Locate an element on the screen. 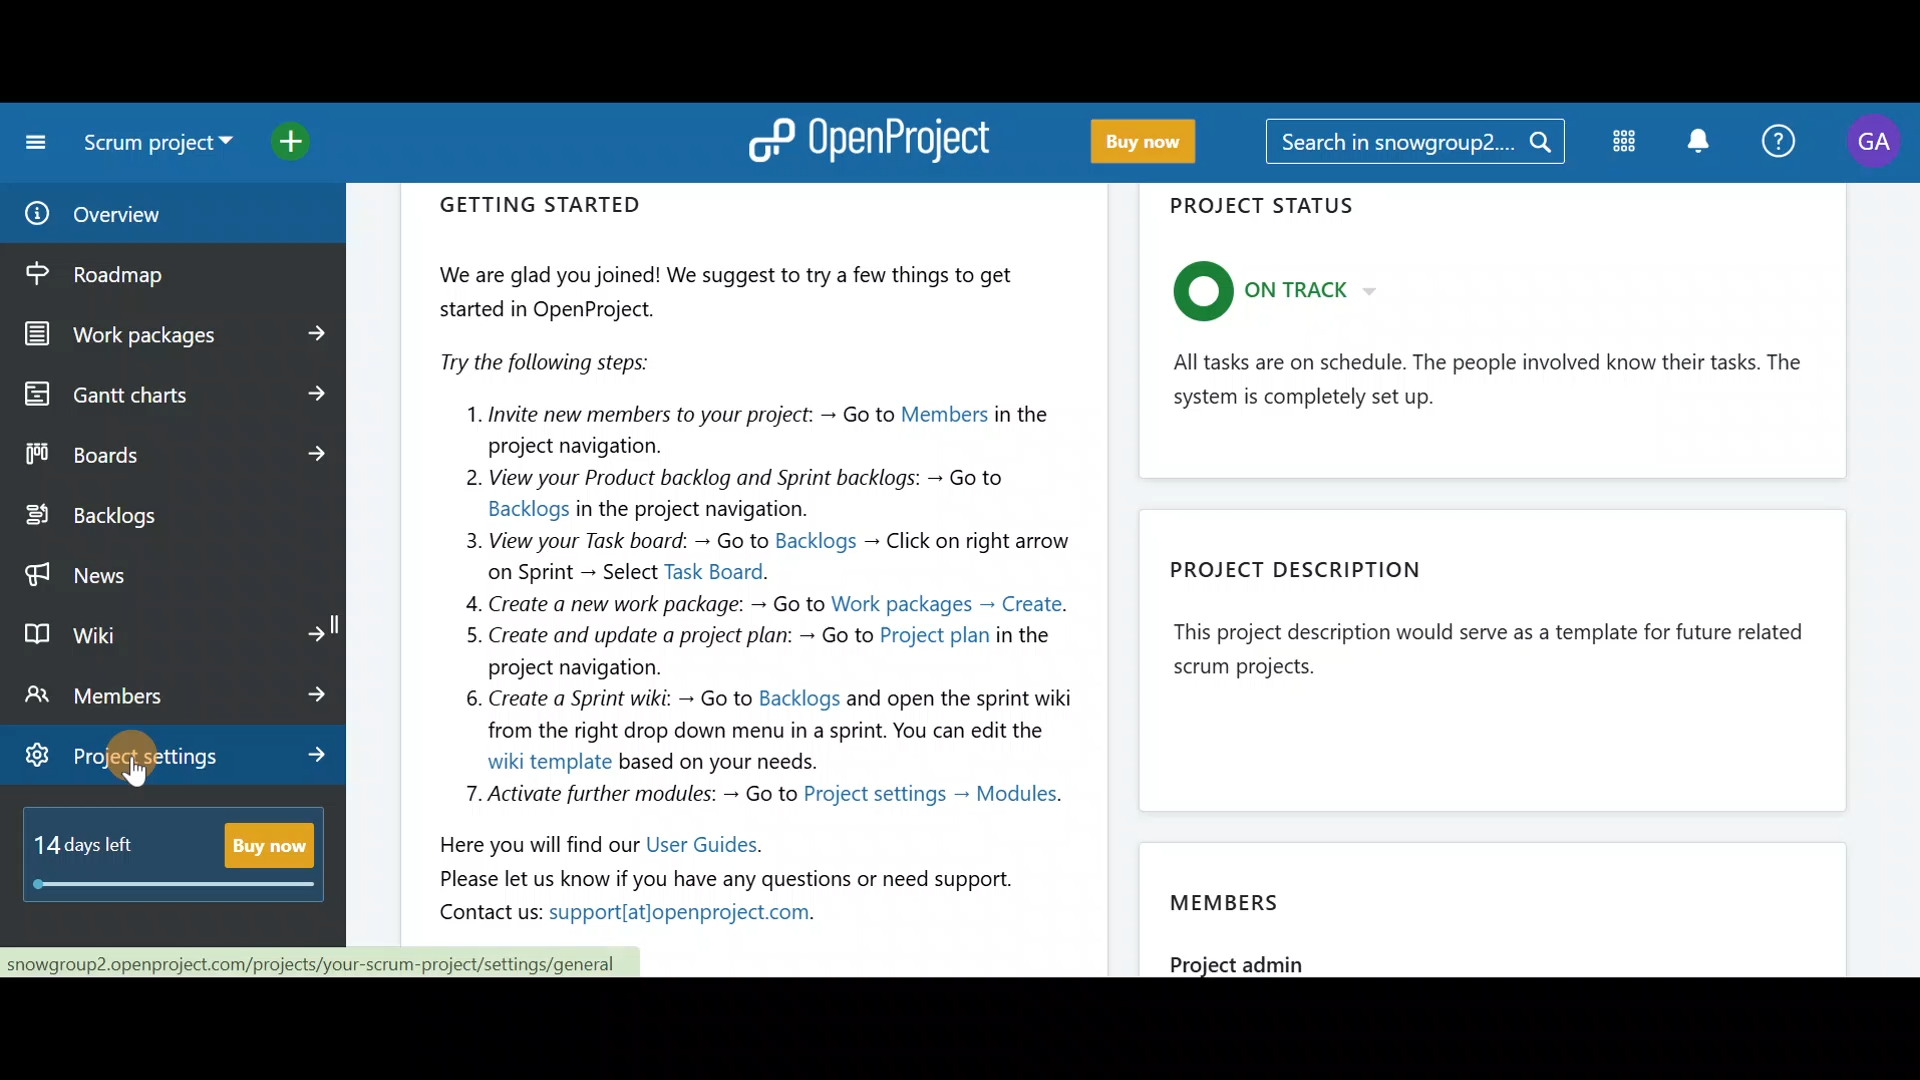  Select a project is located at coordinates (162, 150).